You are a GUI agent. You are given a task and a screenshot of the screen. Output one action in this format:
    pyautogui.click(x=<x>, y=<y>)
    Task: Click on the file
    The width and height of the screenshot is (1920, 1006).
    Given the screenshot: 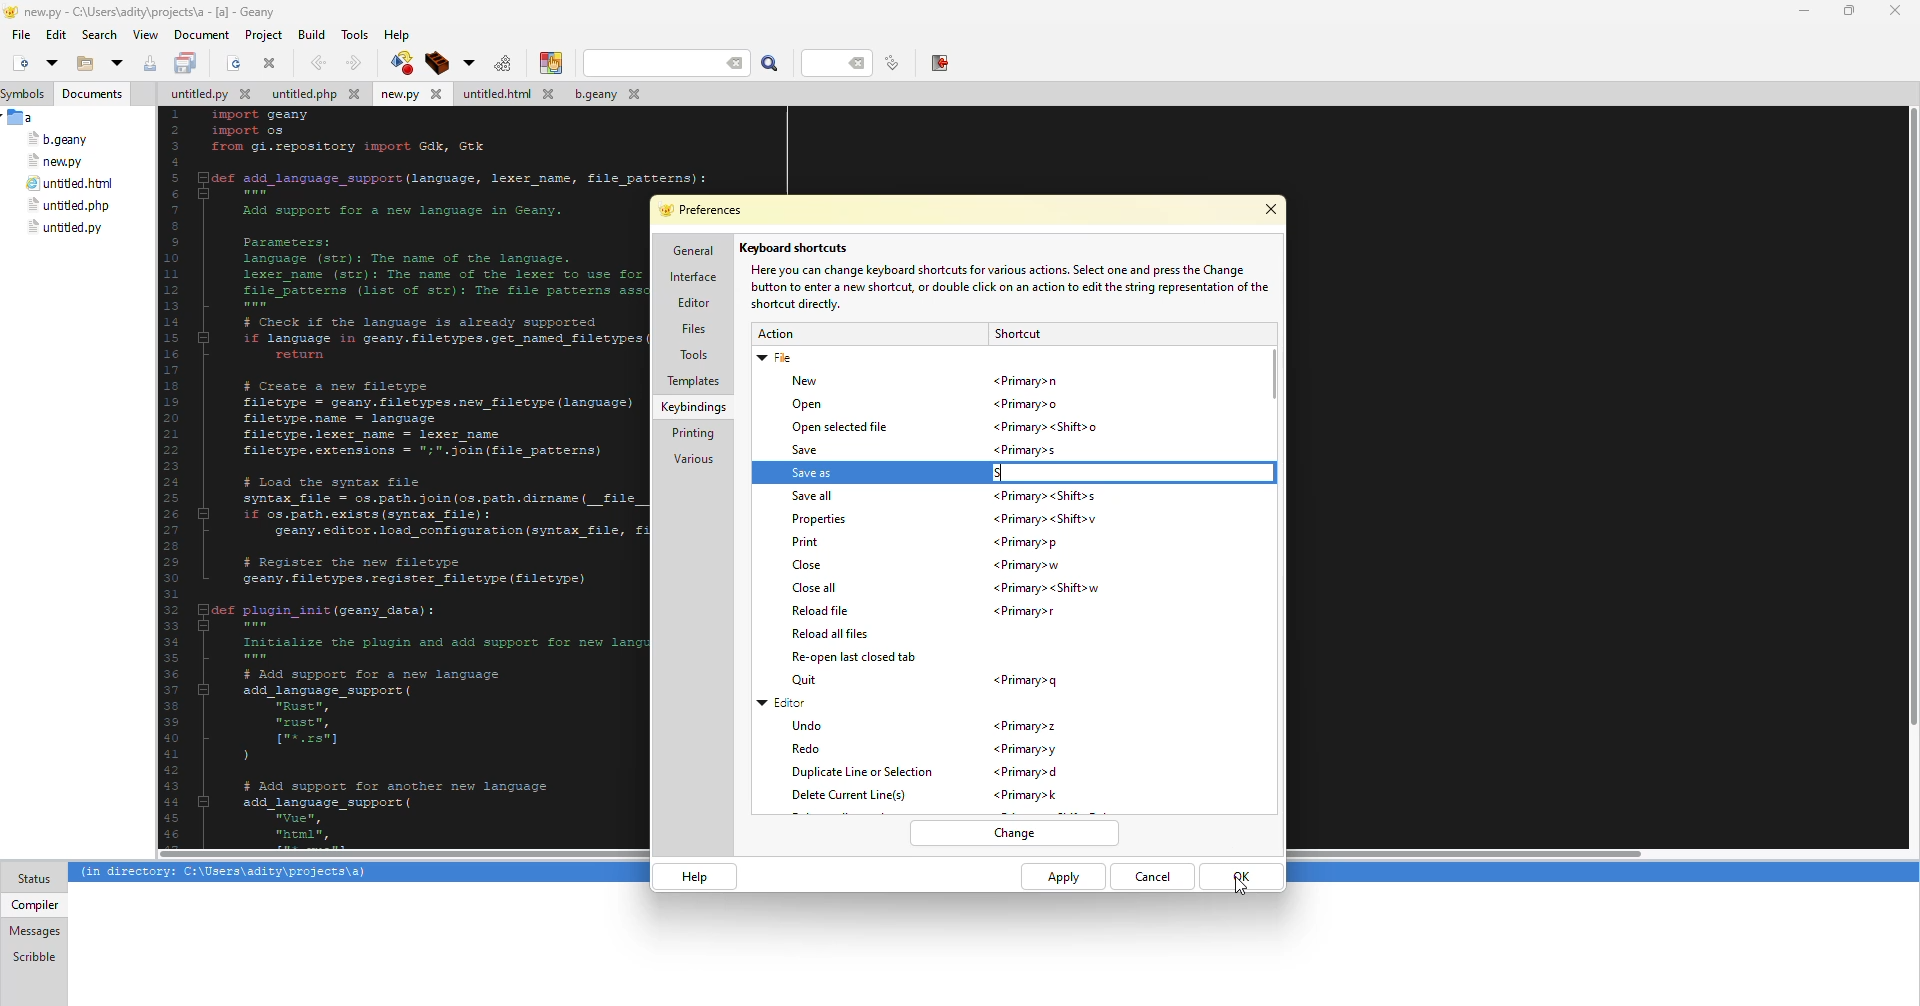 What is the action you would take?
    pyautogui.click(x=410, y=95)
    